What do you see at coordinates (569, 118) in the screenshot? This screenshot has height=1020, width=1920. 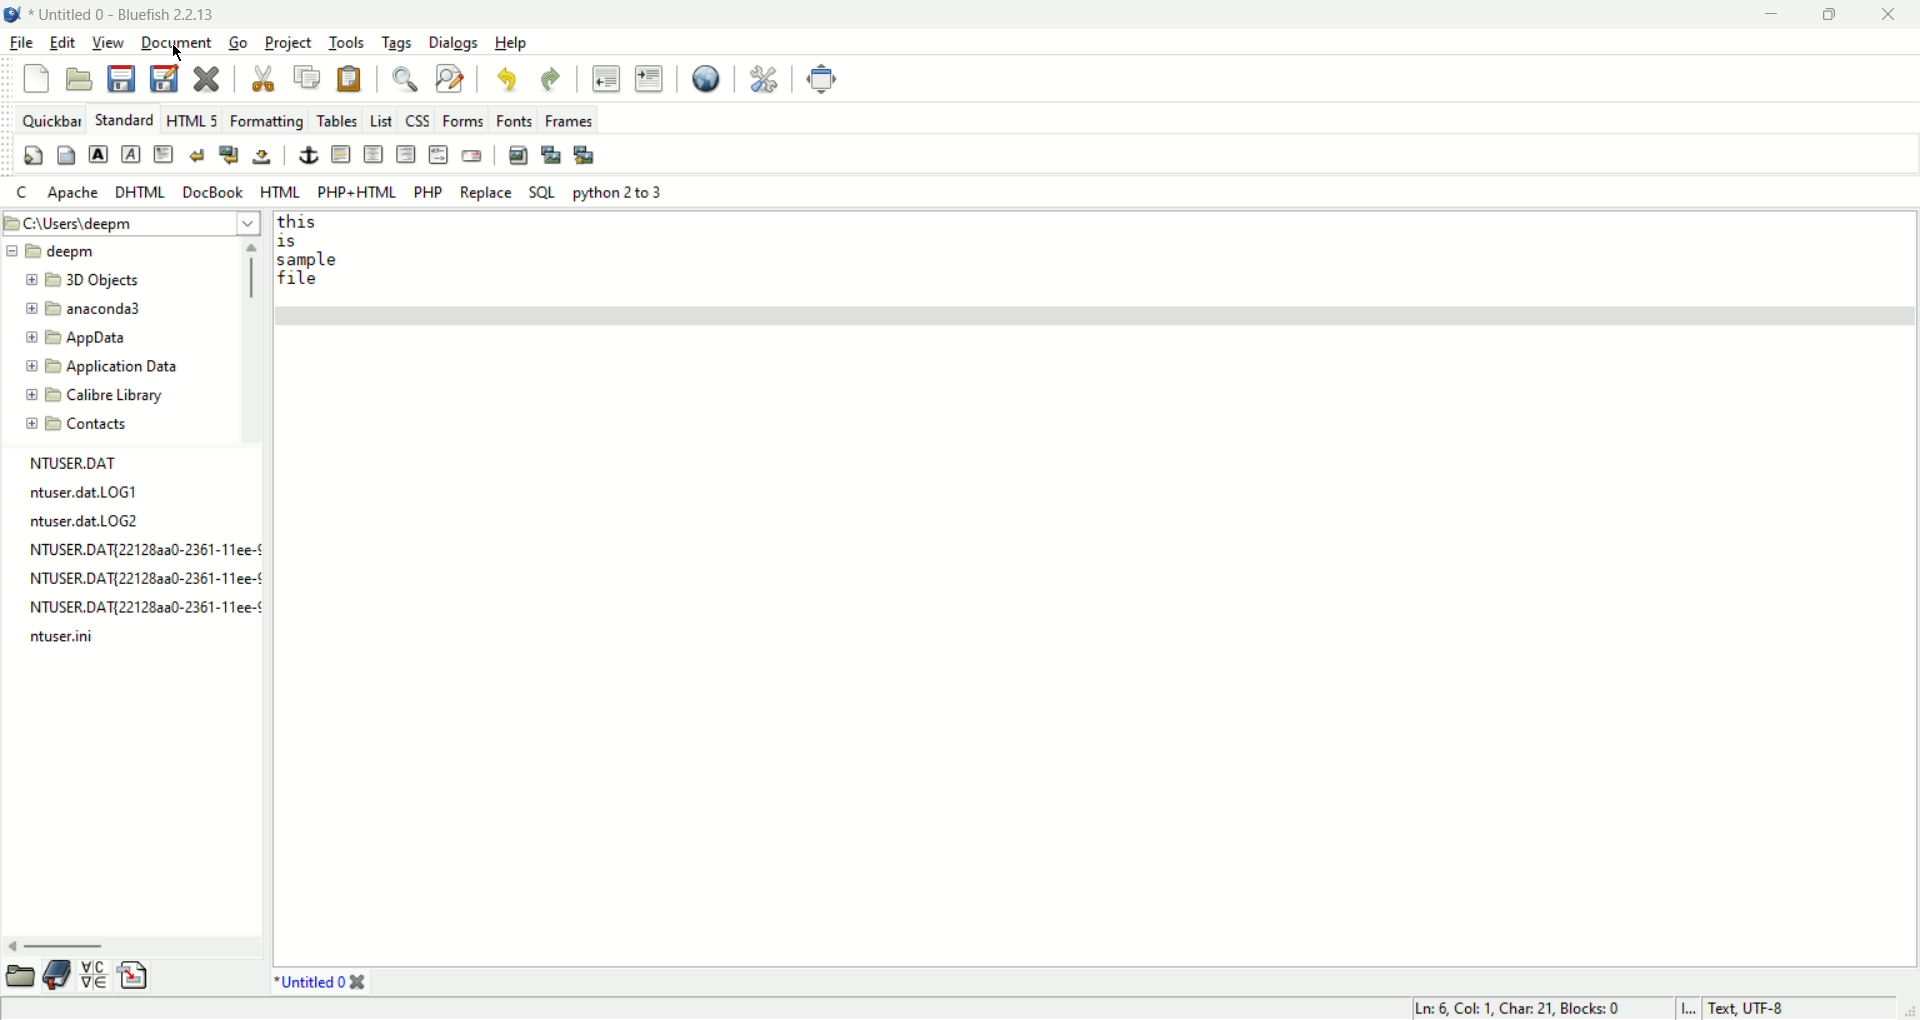 I see `frames` at bounding box center [569, 118].